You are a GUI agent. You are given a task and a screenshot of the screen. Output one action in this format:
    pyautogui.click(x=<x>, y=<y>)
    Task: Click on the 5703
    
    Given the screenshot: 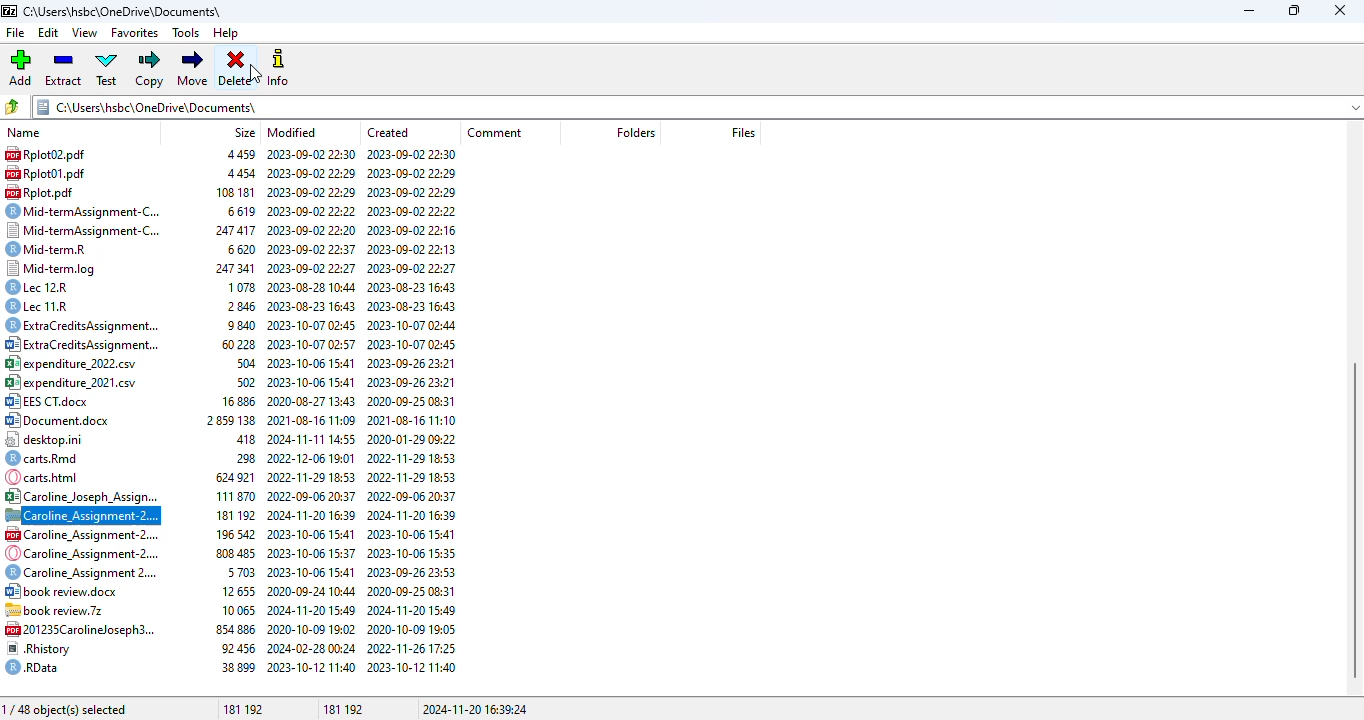 What is the action you would take?
    pyautogui.click(x=241, y=573)
    